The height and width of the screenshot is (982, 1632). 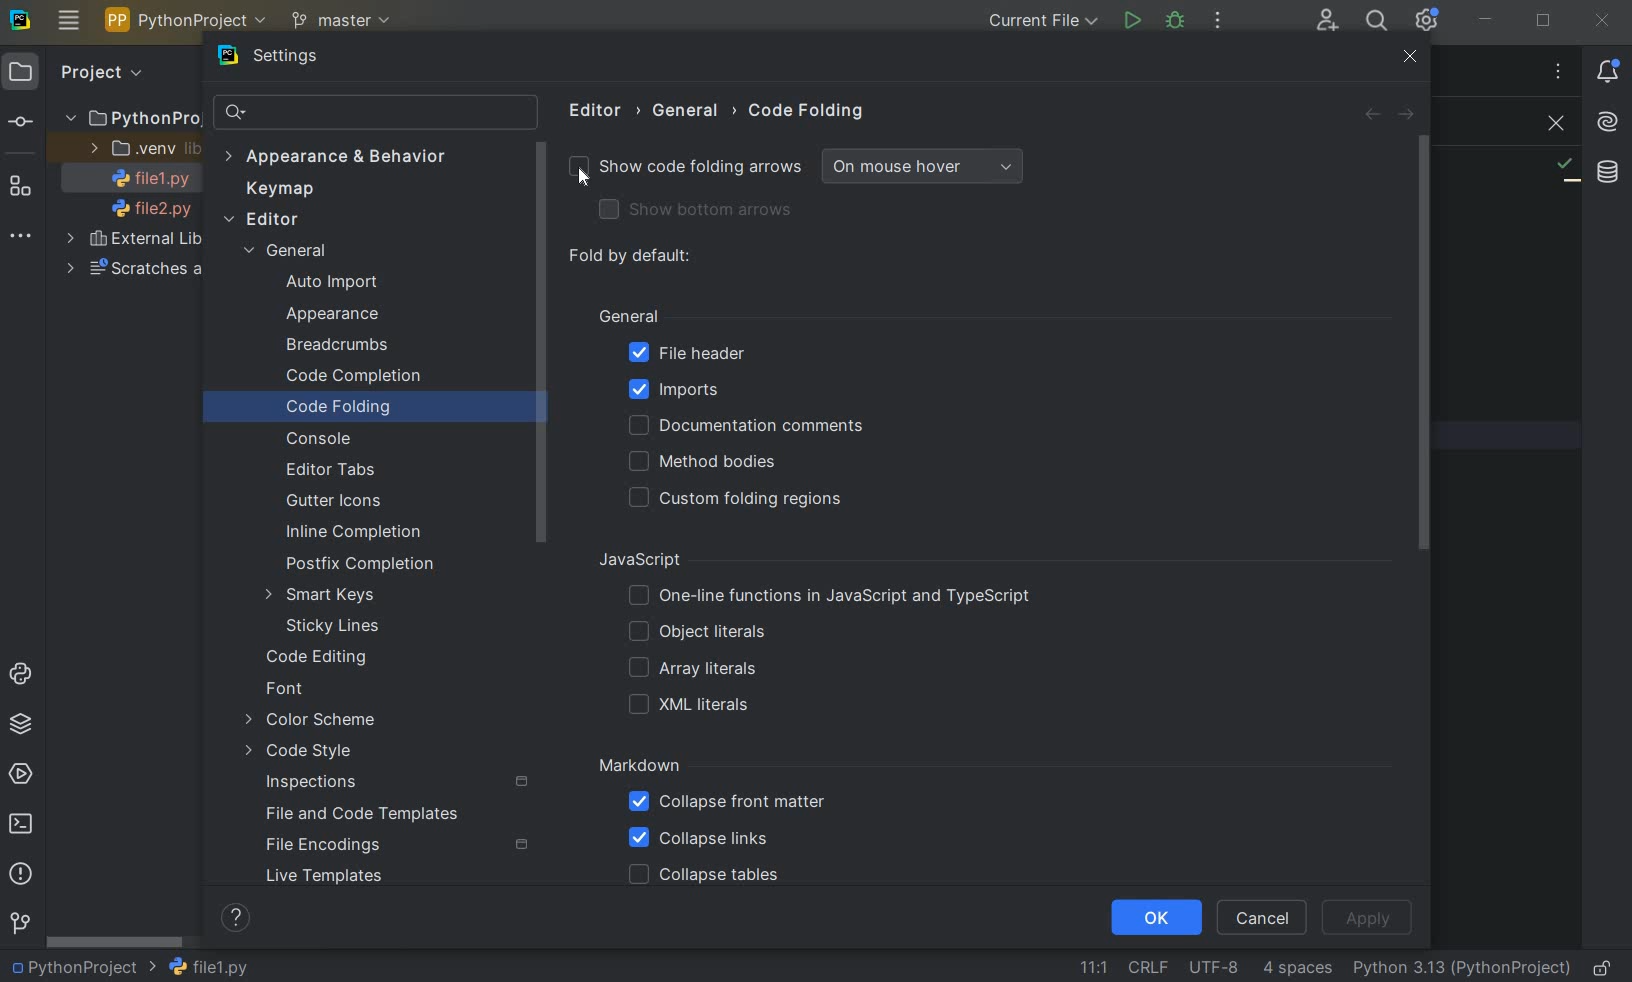 What do you see at coordinates (69, 21) in the screenshot?
I see `MAIN MENU` at bounding box center [69, 21].